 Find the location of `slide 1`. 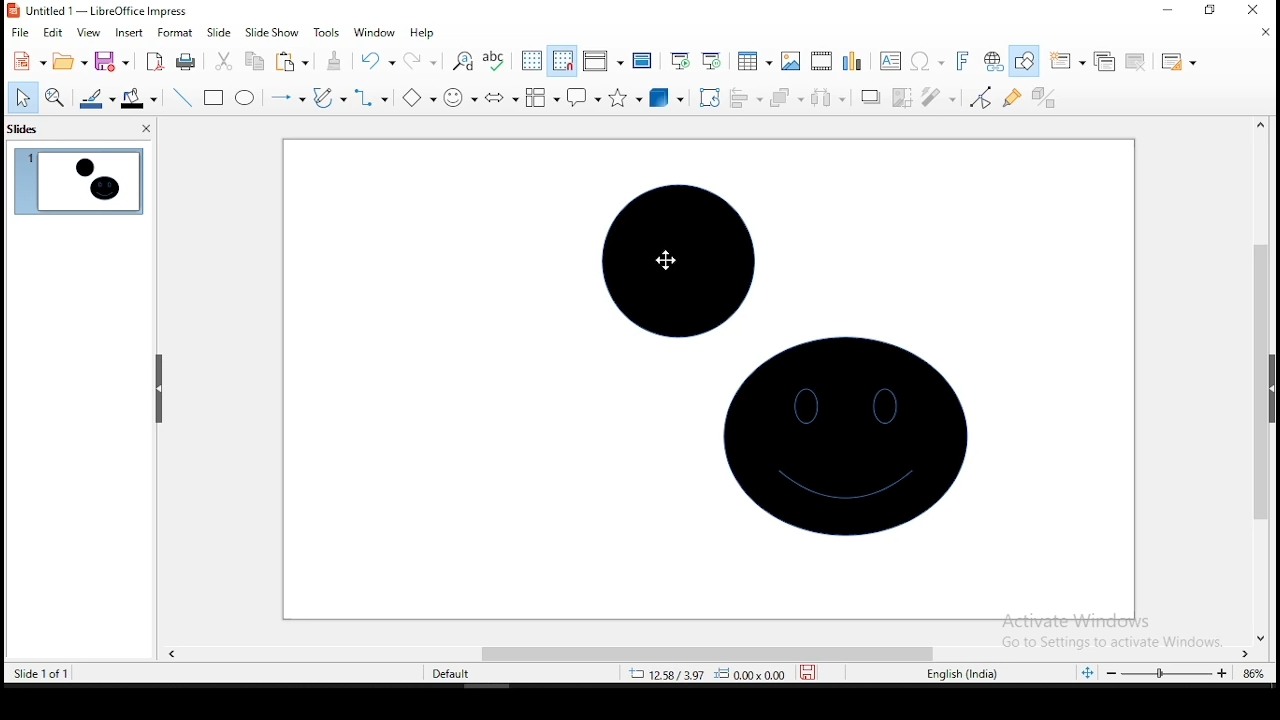

slide 1 is located at coordinates (77, 182).